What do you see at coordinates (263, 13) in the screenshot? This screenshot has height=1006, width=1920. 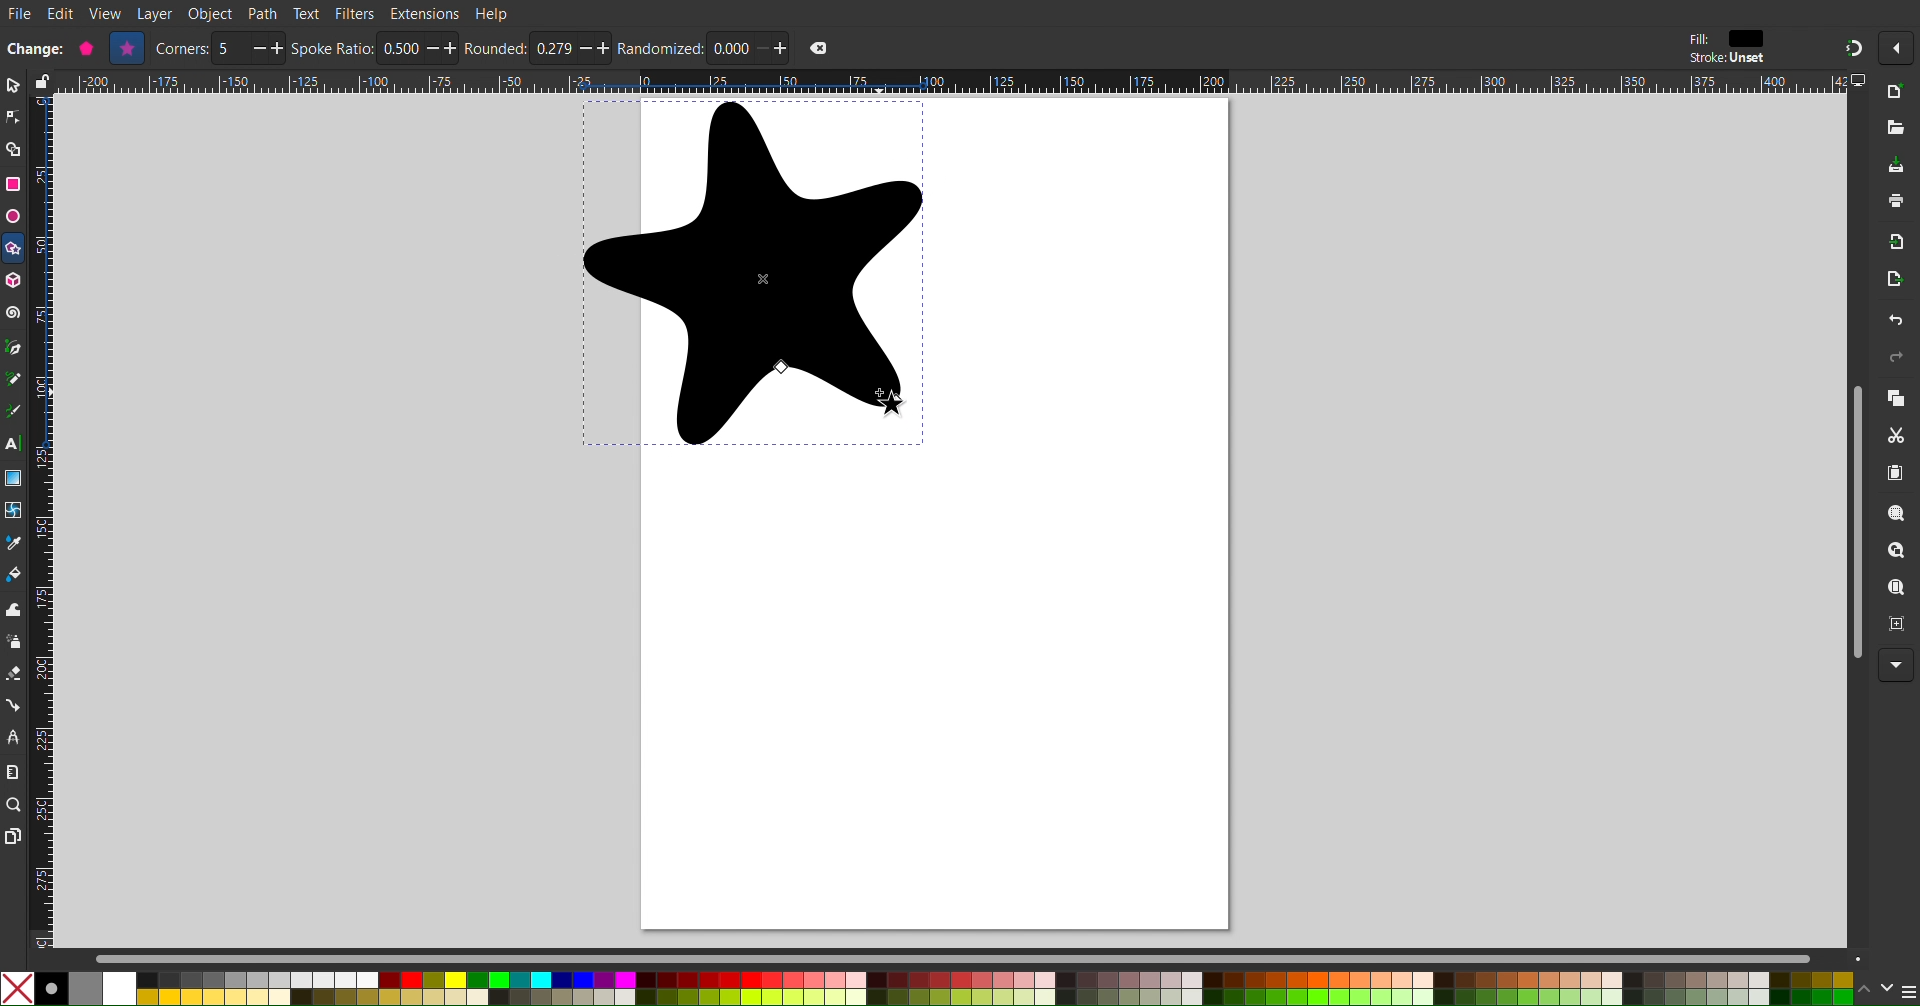 I see `Path` at bounding box center [263, 13].